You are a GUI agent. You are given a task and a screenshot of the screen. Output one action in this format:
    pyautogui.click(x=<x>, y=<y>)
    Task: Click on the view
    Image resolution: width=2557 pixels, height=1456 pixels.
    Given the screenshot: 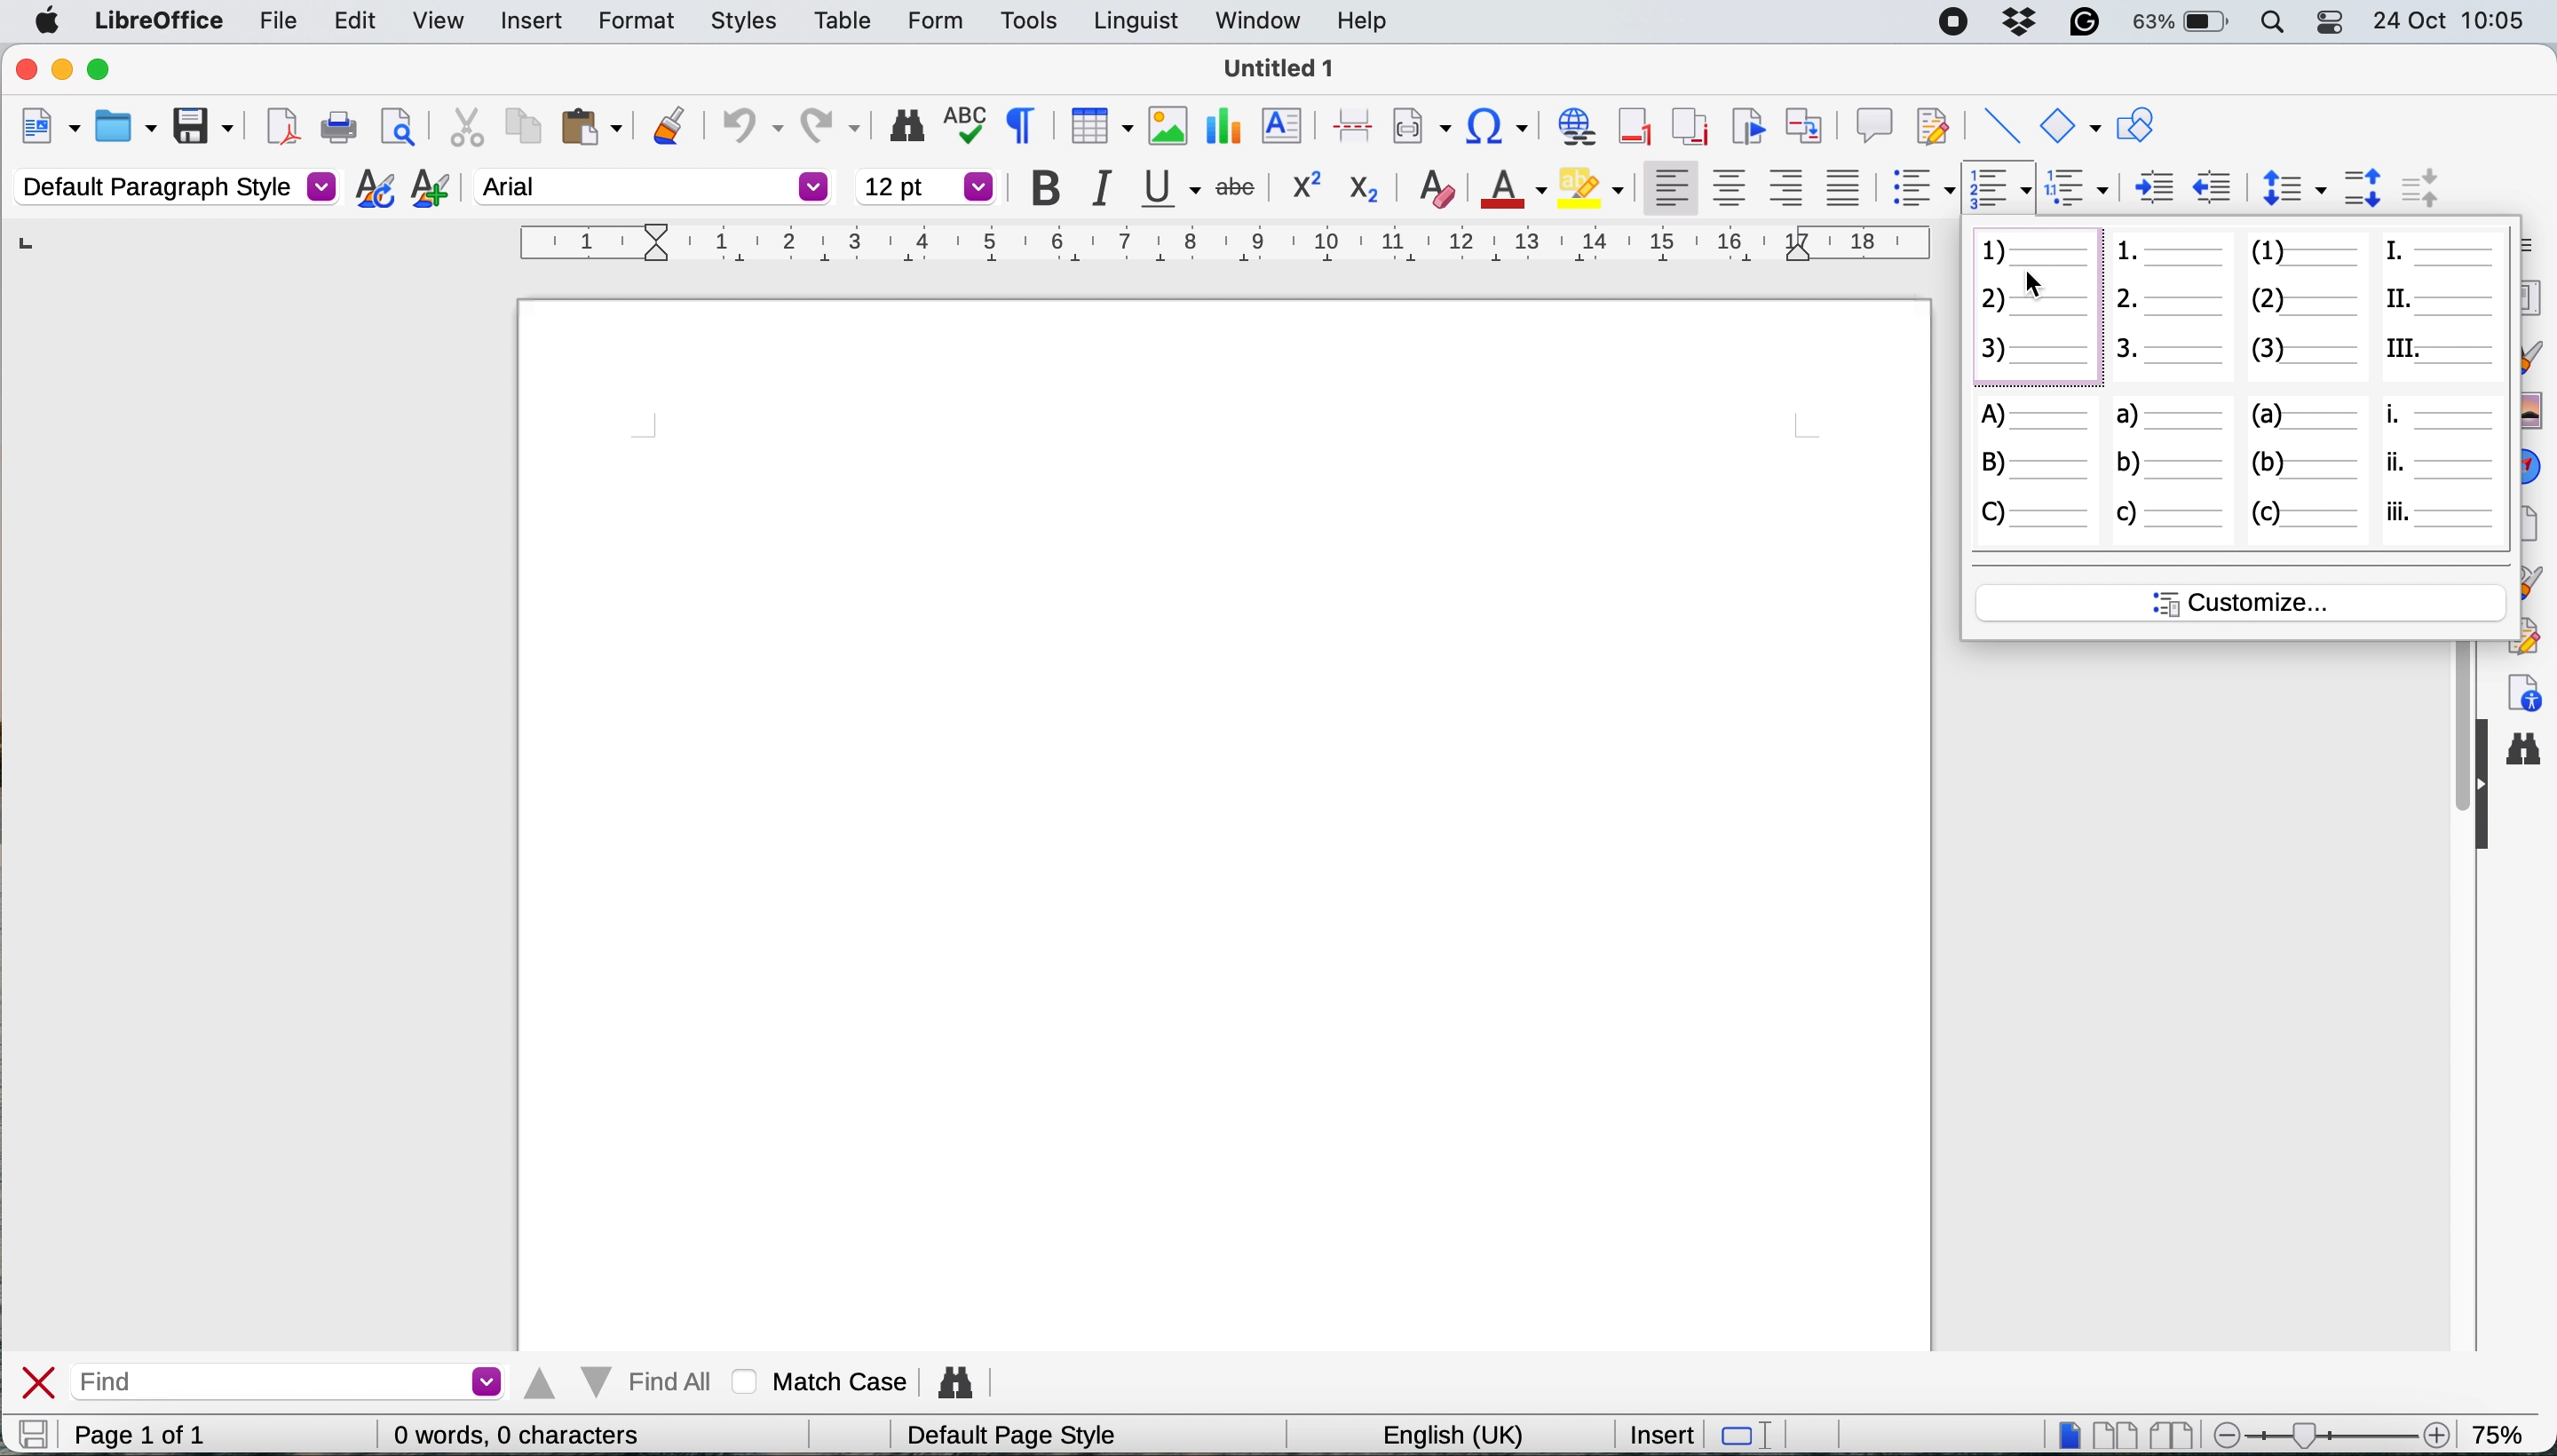 What is the action you would take?
    pyautogui.click(x=437, y=25)
    